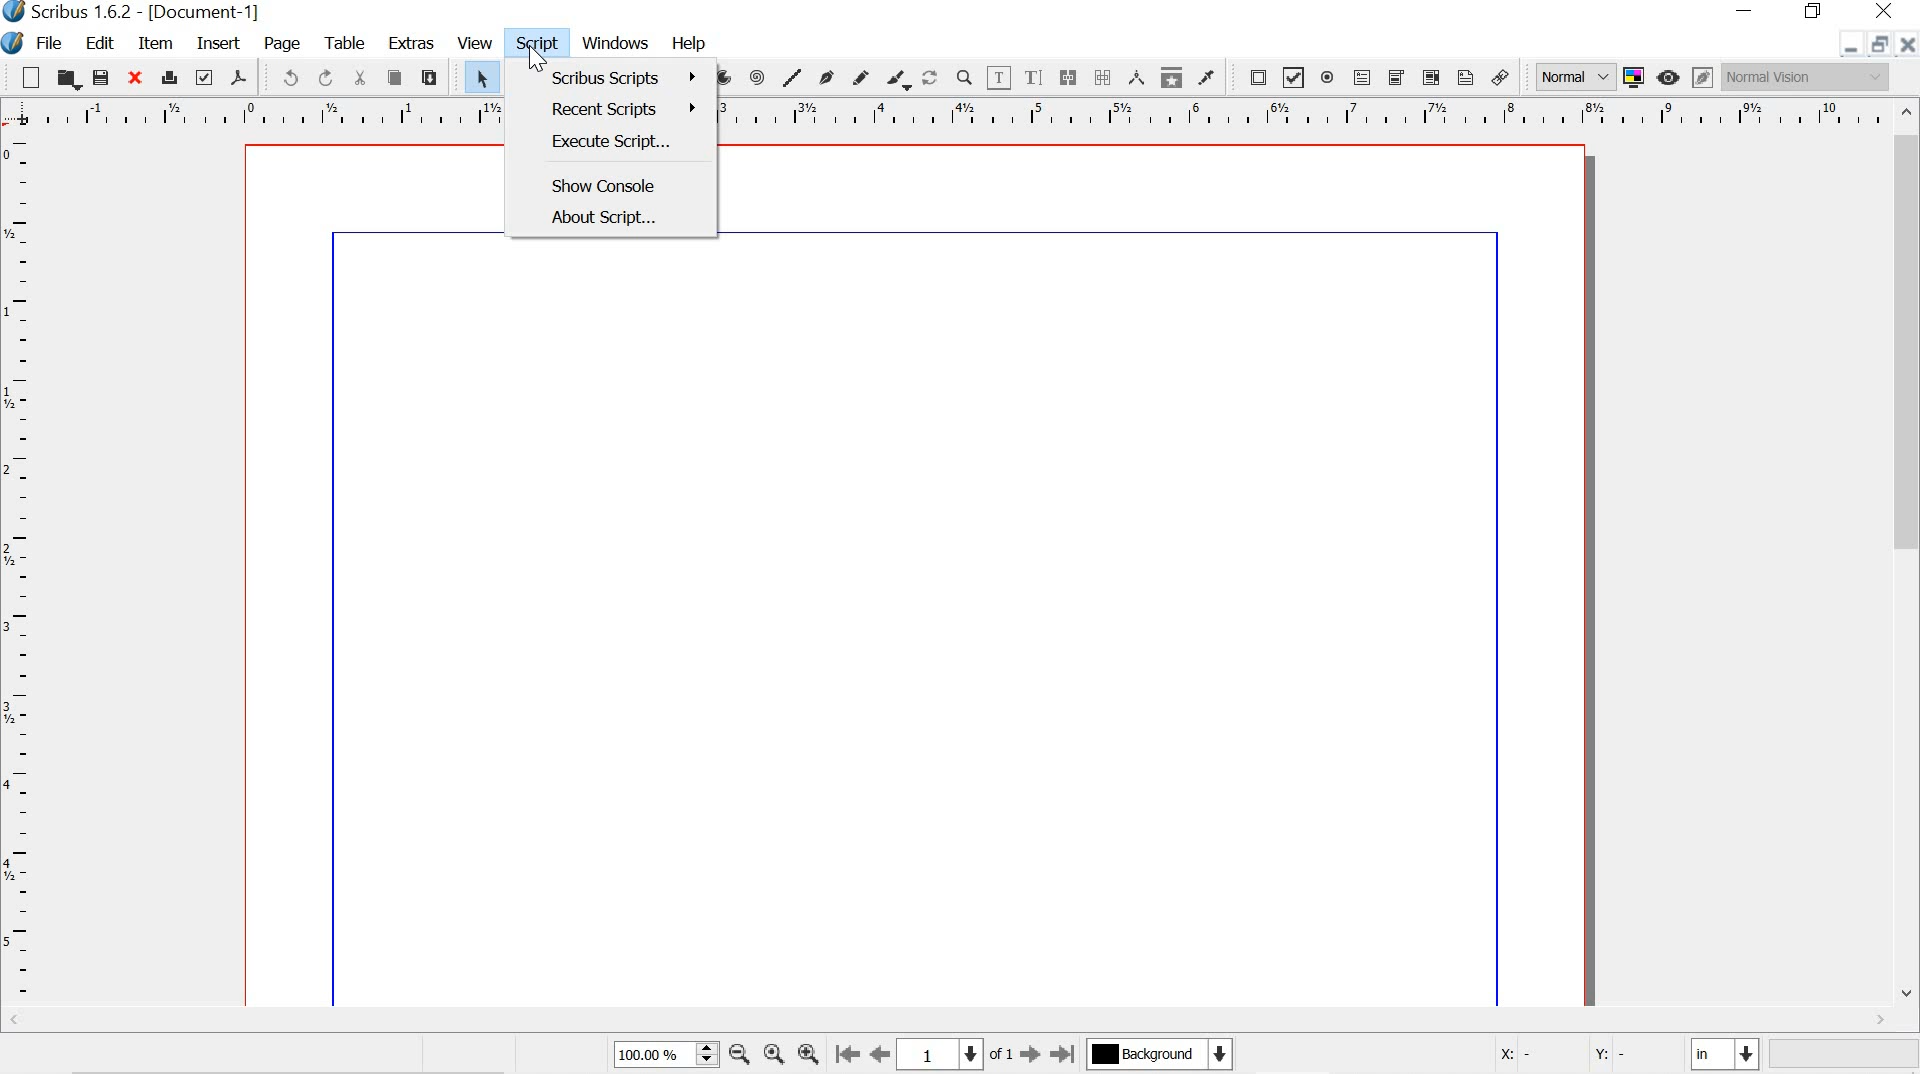 This screenshot has width=1920, height=1074. Describe the element at coordinates (942, 1021) in the screenshot. I see `scrollbar` at that location.